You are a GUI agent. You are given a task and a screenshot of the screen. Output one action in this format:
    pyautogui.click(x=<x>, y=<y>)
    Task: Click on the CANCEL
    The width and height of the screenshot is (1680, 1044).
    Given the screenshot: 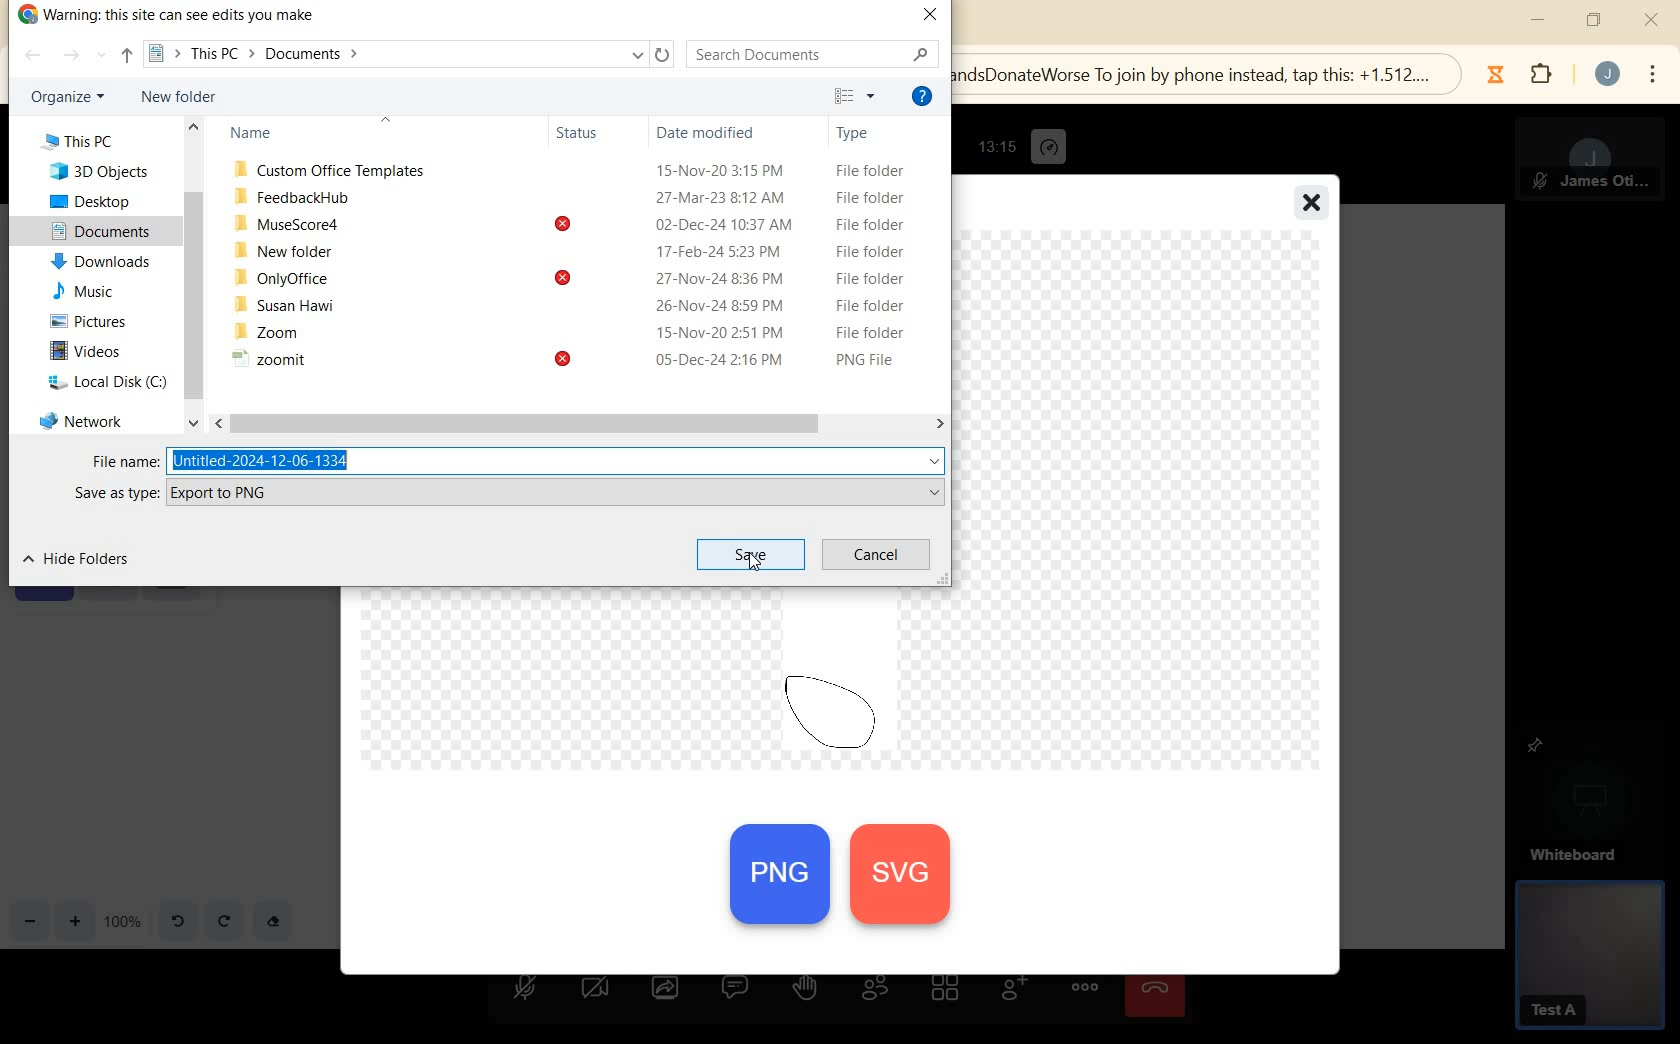 What is the action you would take?
    pyautogui.click(x=881, y=556)
    